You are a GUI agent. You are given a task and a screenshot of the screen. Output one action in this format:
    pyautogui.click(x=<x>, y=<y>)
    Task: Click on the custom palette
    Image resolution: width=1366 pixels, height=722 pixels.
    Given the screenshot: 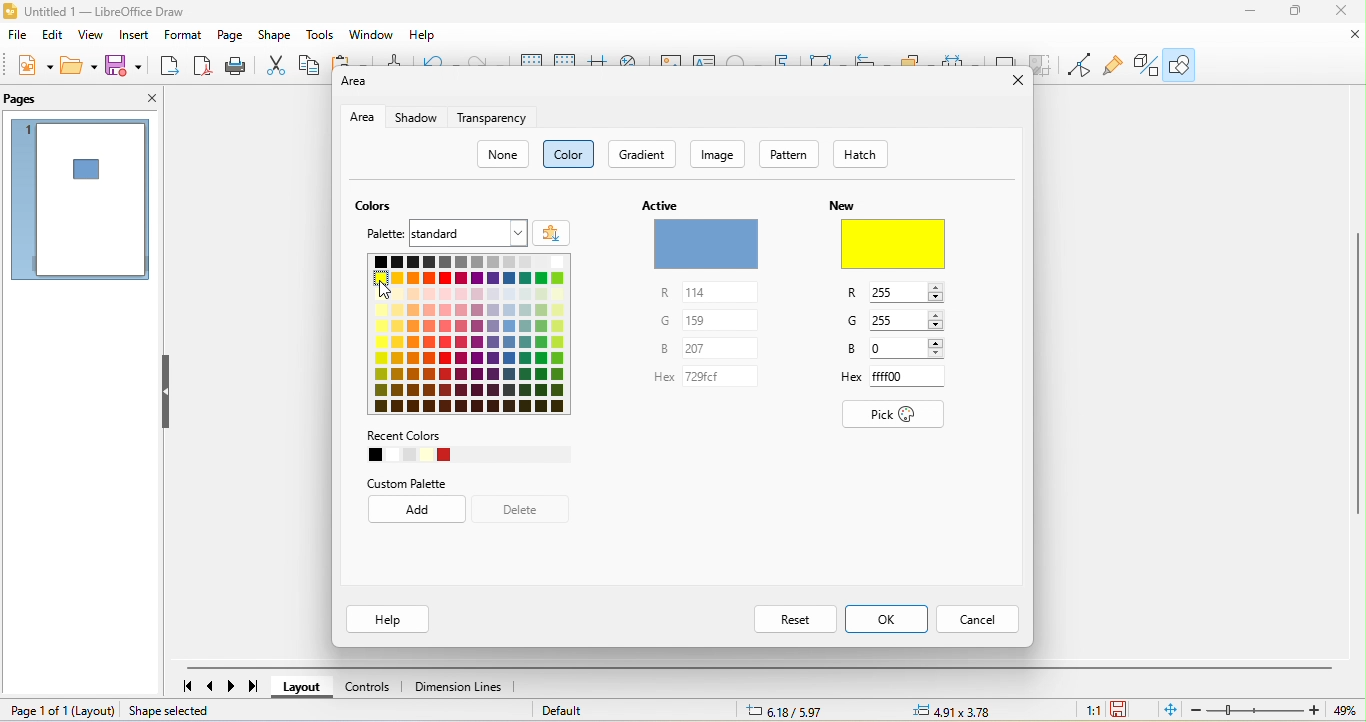 What is the action you would take?
    pyautogui.click(x=444, y=481)
    